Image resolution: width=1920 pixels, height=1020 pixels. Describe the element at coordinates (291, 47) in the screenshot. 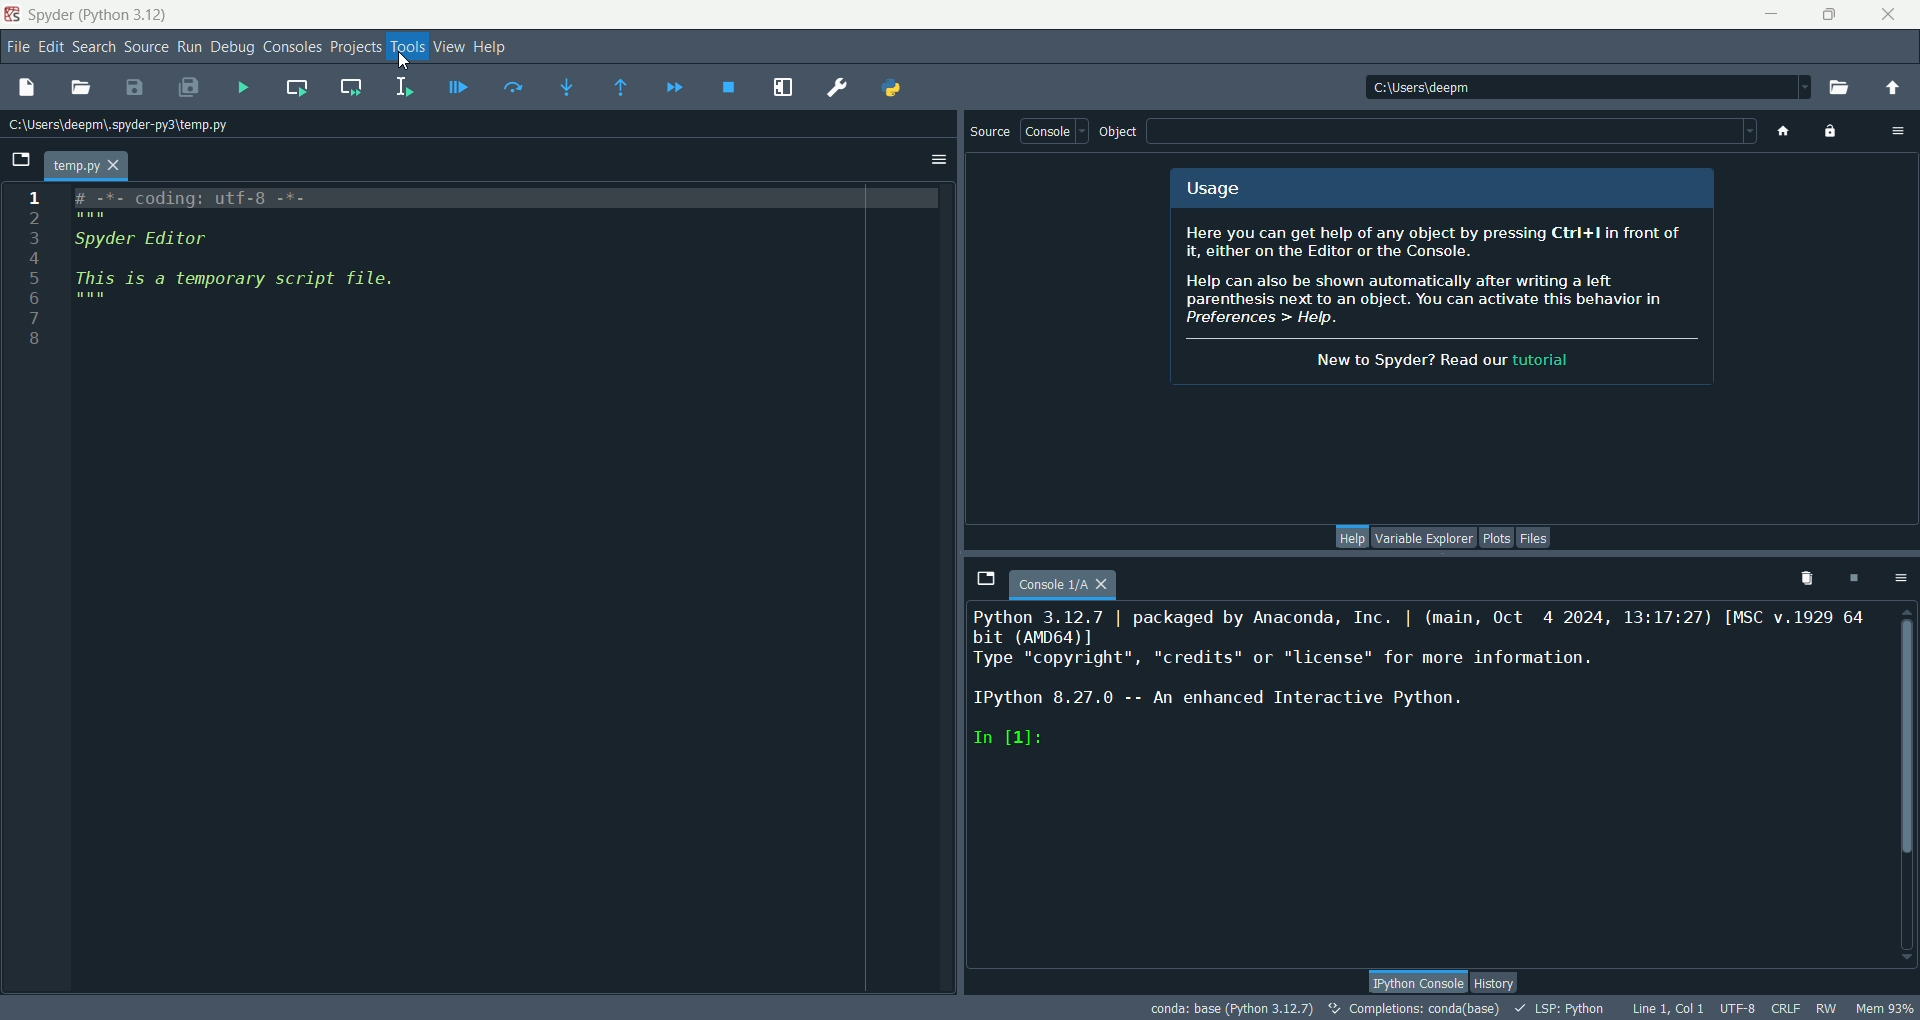

I see `consoles` at that location.